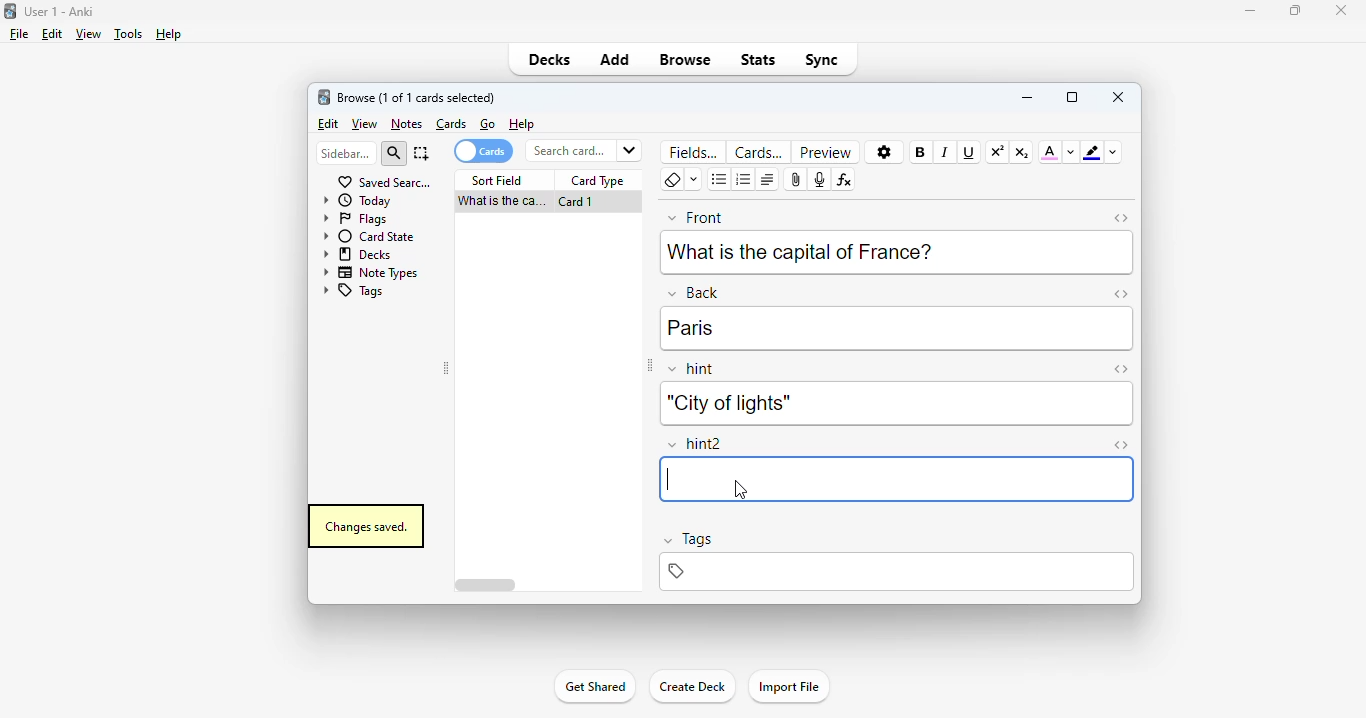 The image size is (1366, 718). Describe the element at coordinates (767, 180) in the screenshot. I see `alignment` at that location.